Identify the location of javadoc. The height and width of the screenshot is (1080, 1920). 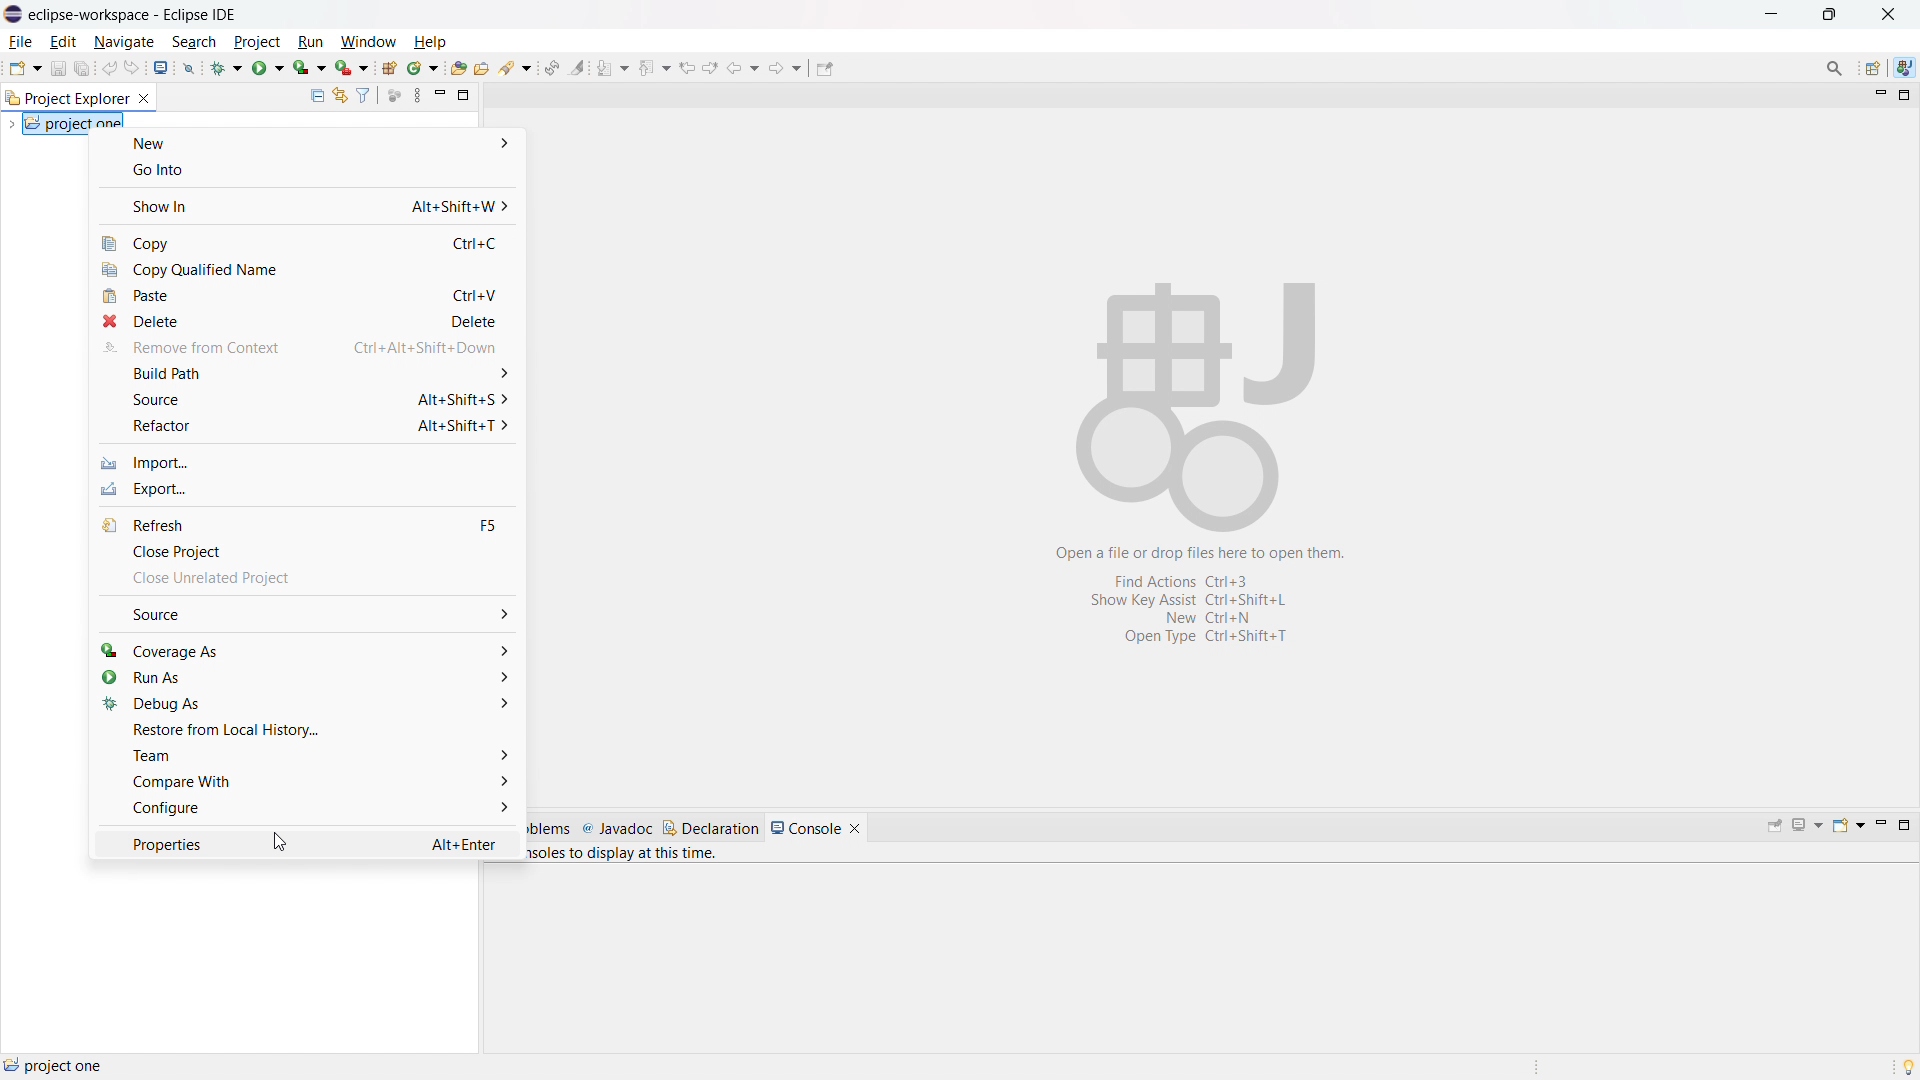
(617, 829).